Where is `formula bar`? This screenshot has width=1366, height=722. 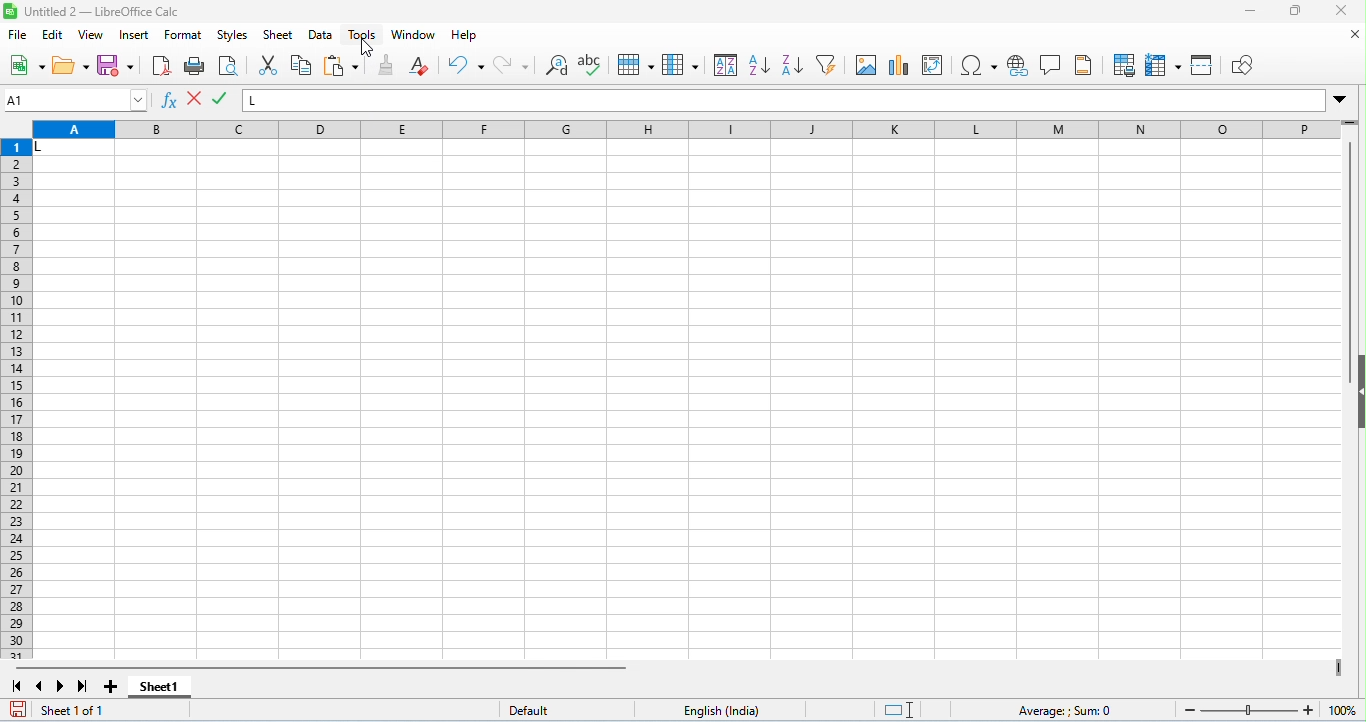
formula bar is located at coordinates (785, 100).